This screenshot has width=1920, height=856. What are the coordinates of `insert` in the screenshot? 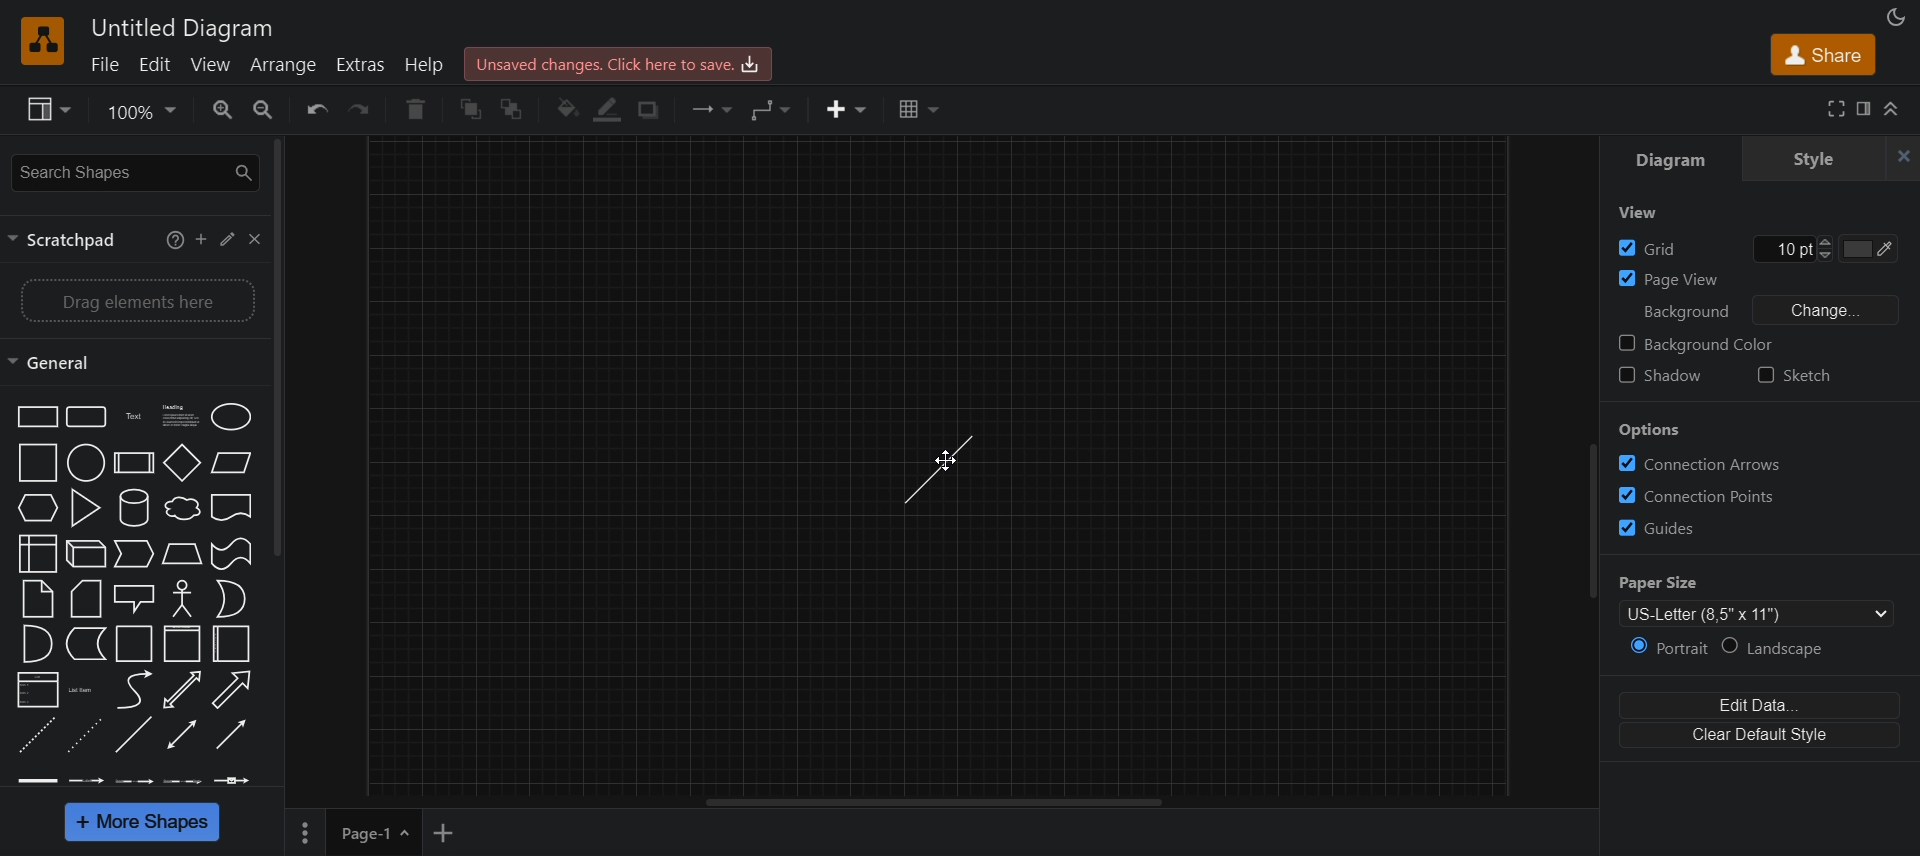 It's located at (847, 109).